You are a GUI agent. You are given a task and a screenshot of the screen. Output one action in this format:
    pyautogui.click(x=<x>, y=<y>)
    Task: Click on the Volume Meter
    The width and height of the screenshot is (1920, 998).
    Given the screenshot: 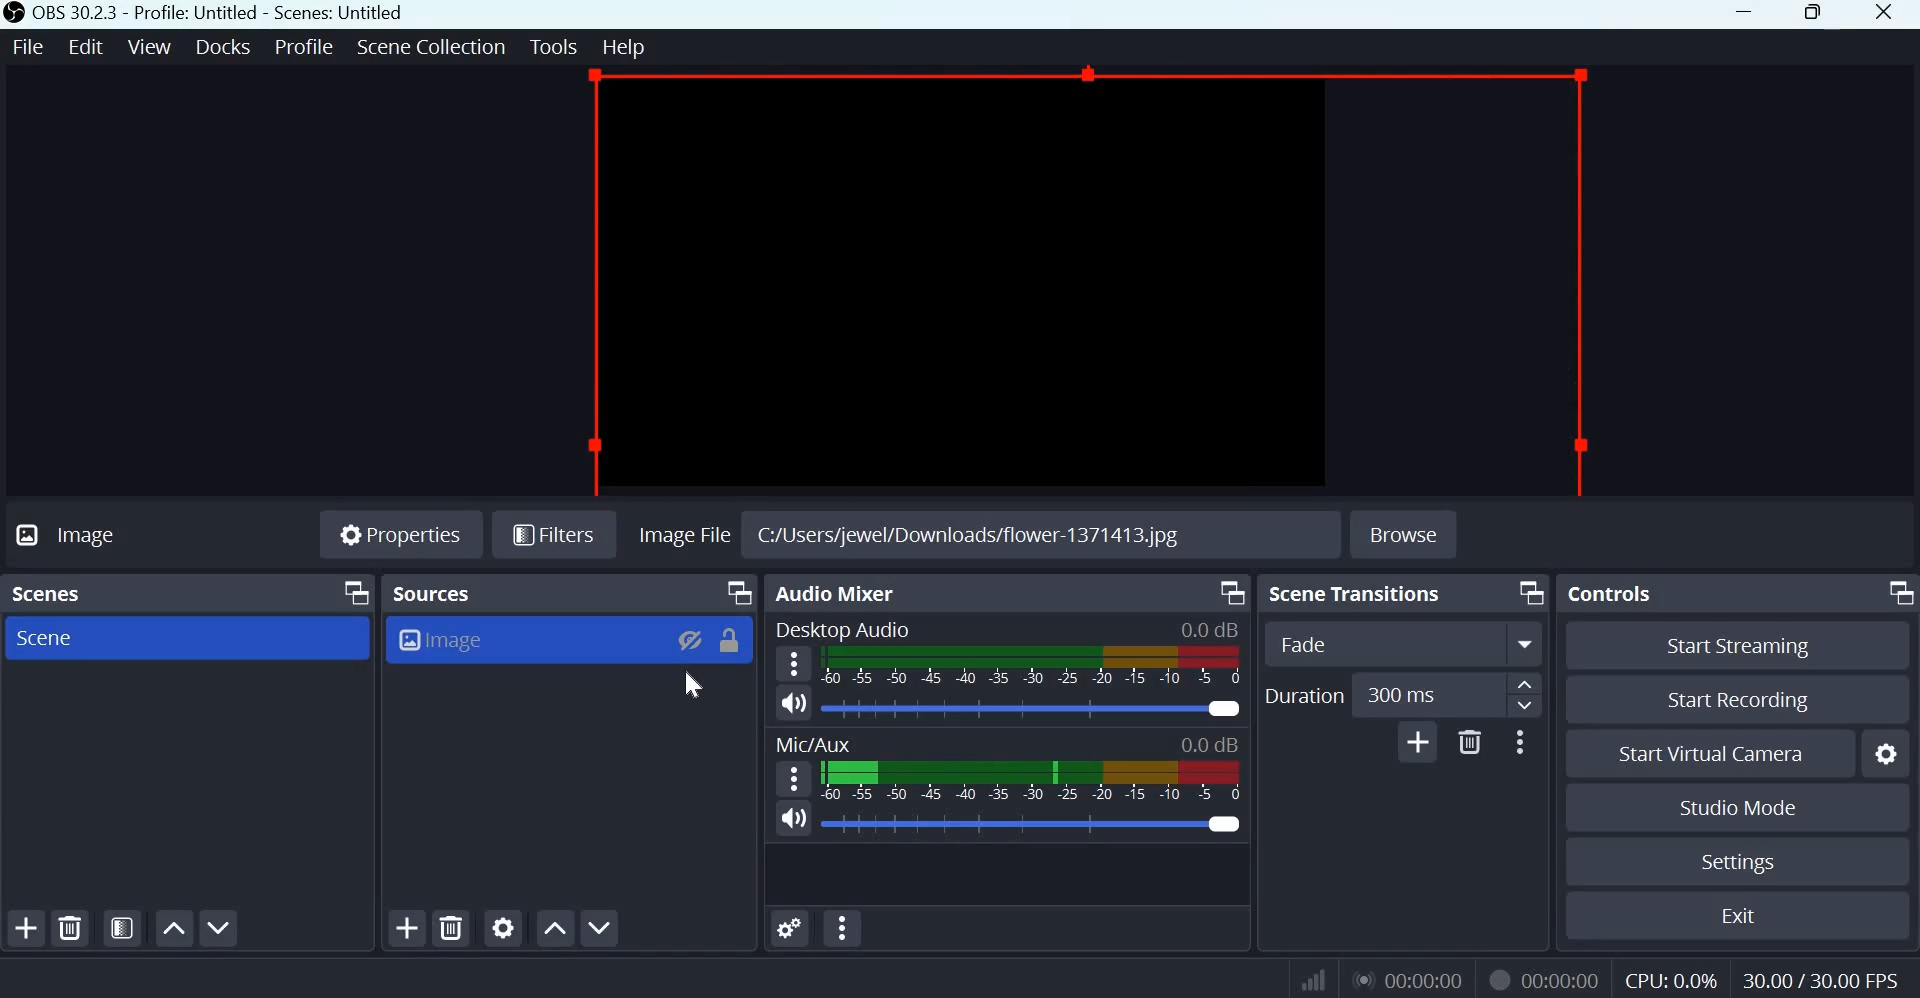 What is the action you would take?
    pyautogui.click(x=1032, y=668)
    